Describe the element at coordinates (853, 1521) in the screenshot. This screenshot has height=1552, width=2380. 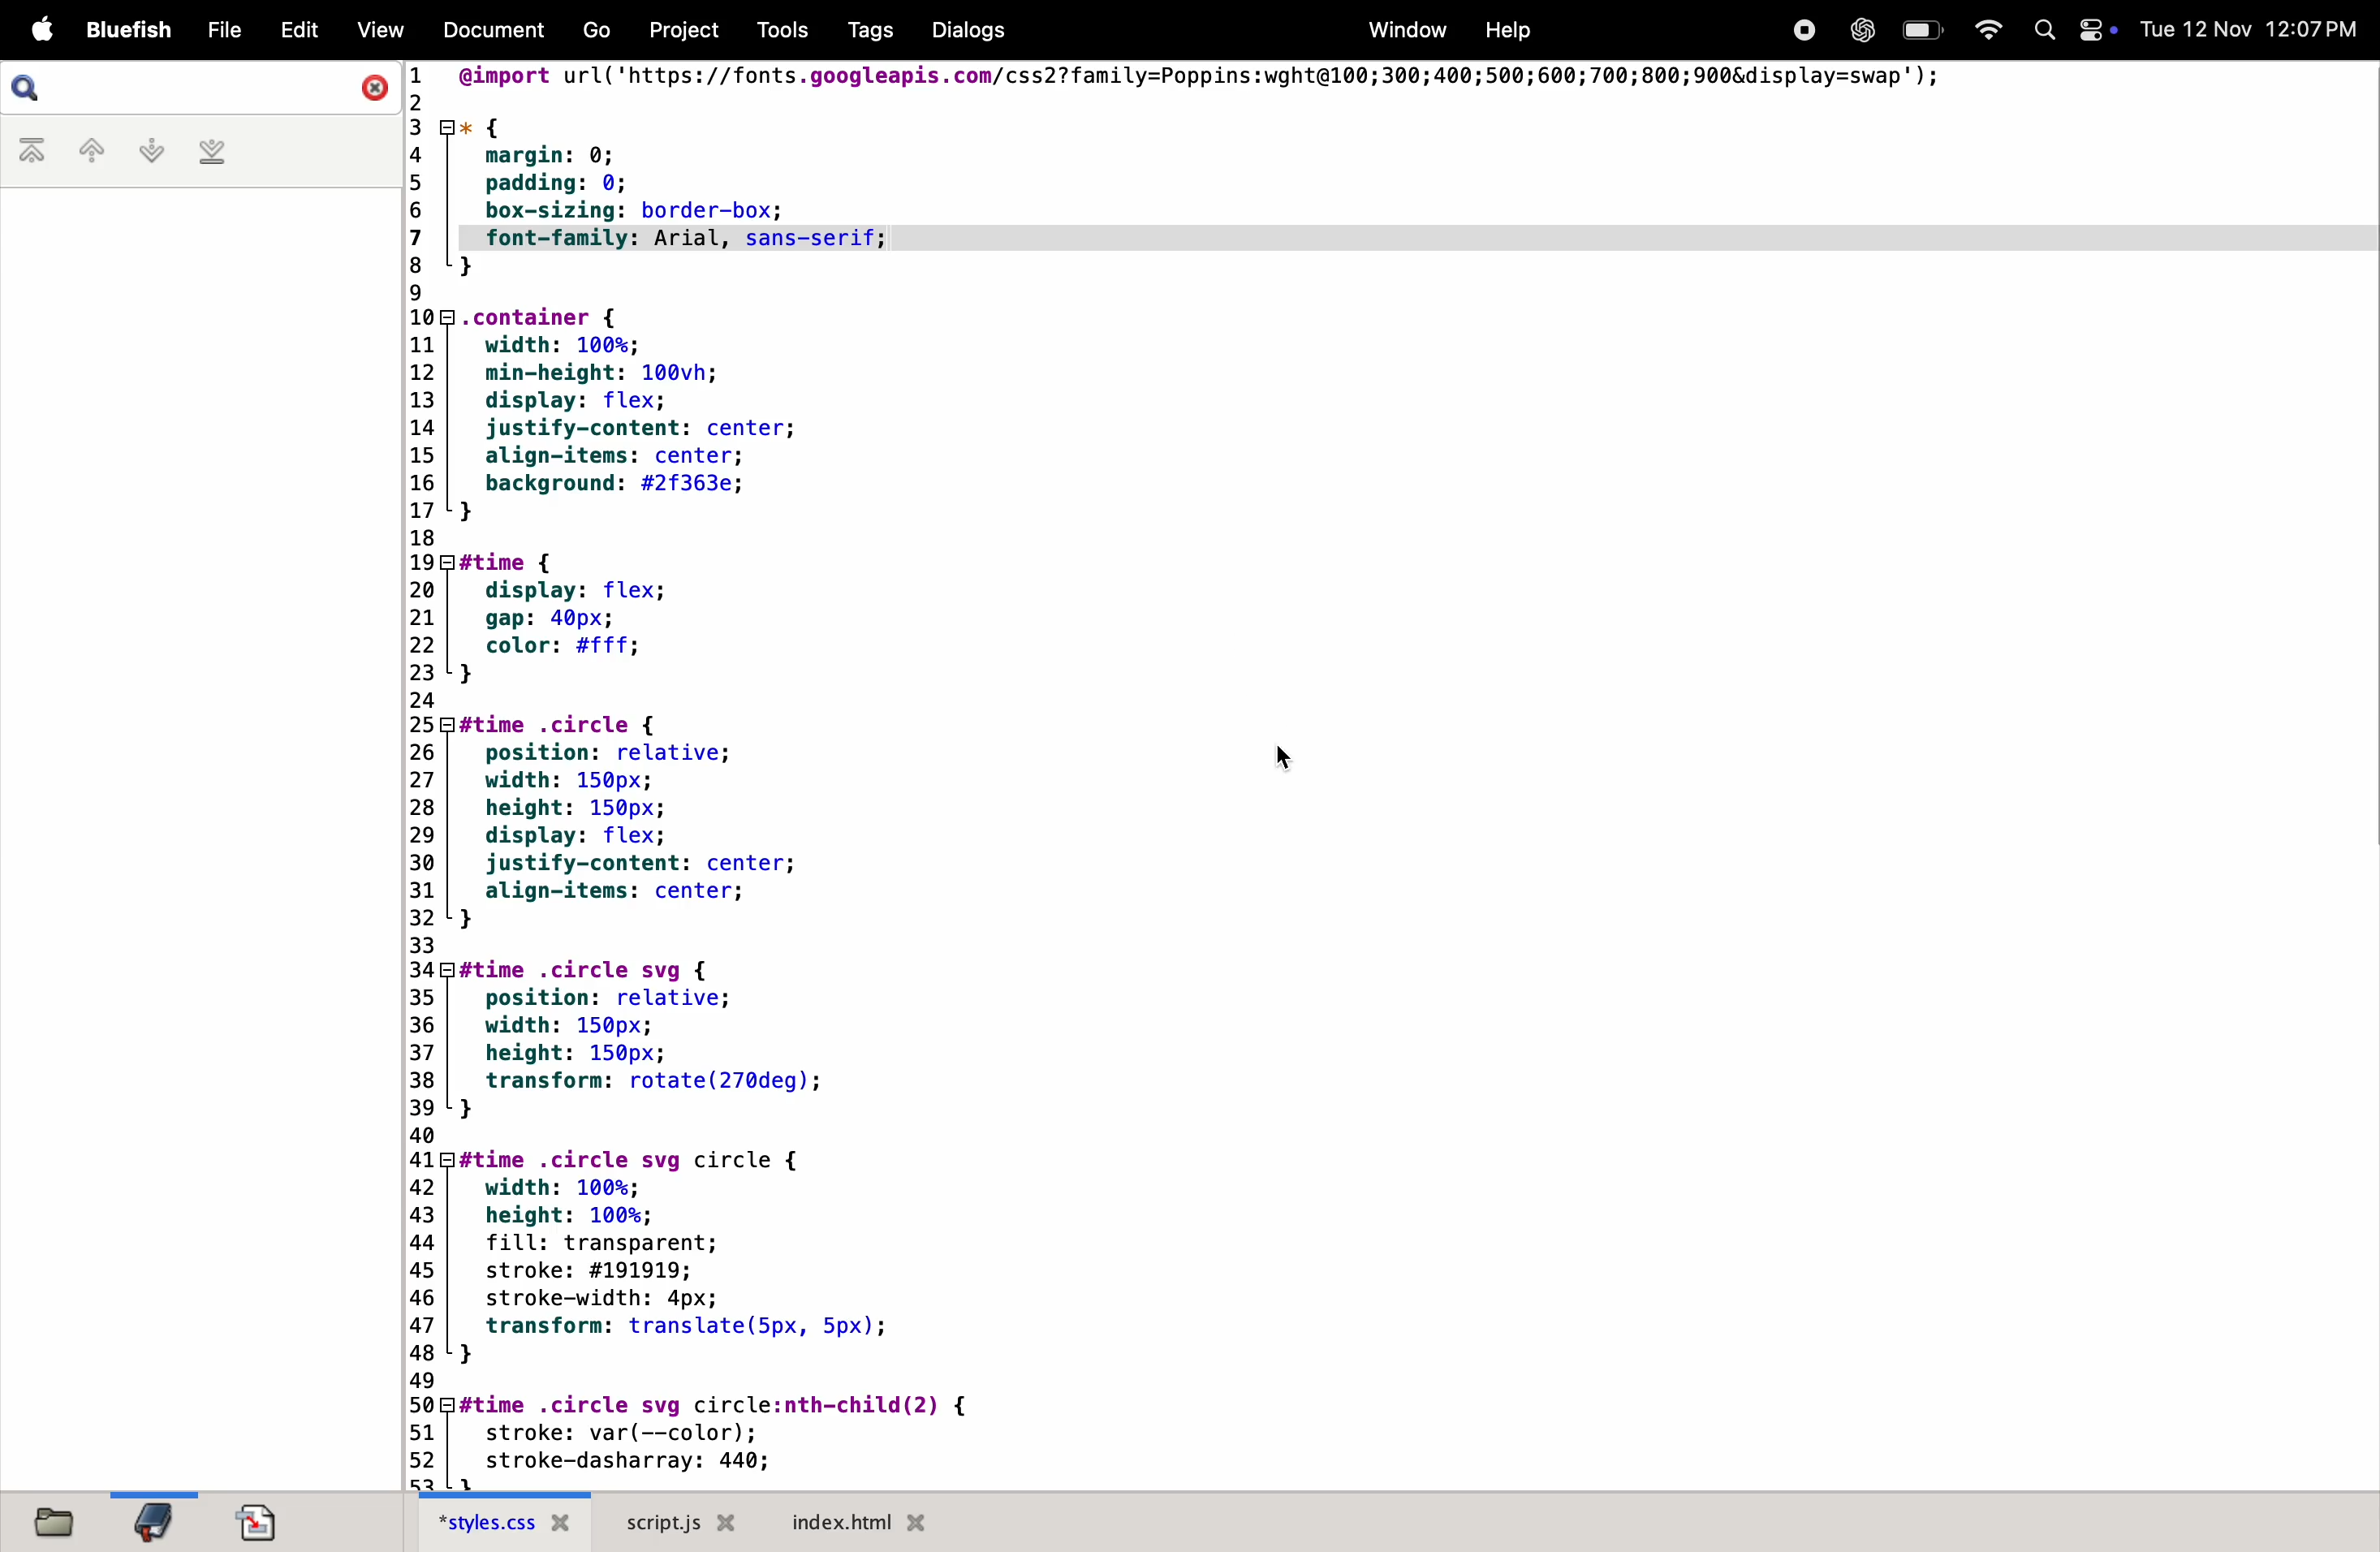
I see `index.html` at that location.